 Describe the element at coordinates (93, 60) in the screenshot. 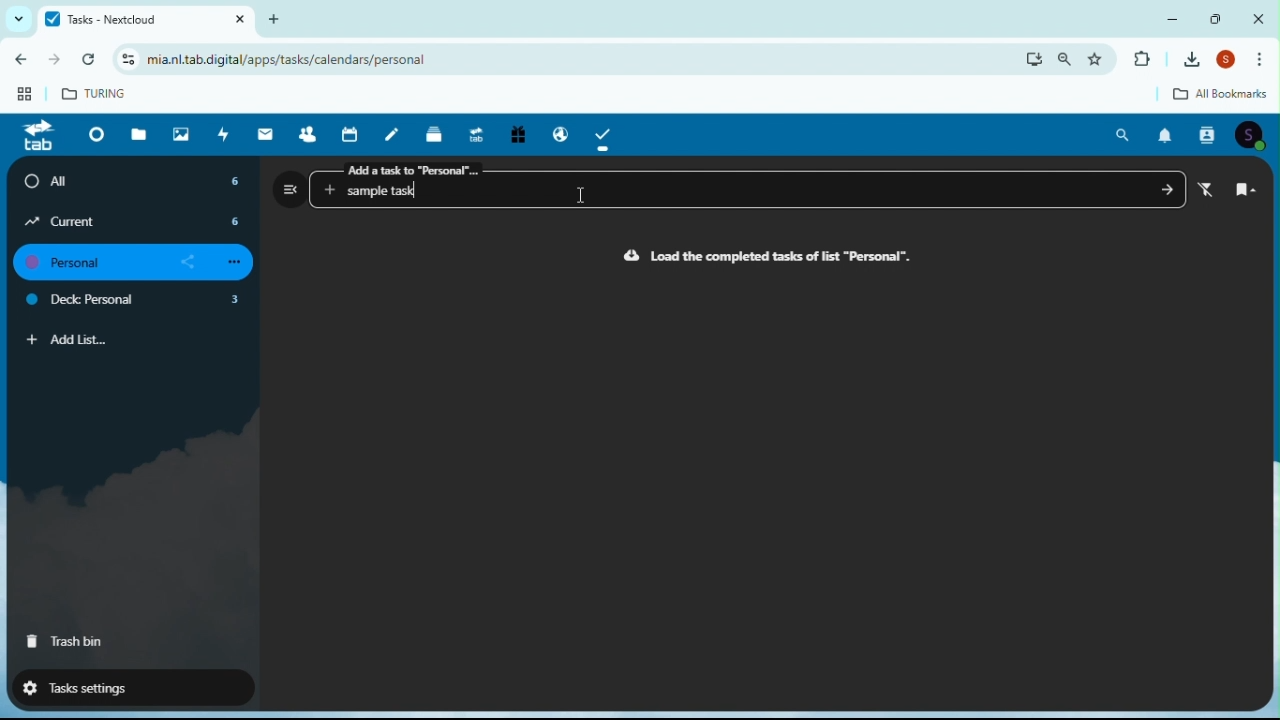

I see `reload` at that location.